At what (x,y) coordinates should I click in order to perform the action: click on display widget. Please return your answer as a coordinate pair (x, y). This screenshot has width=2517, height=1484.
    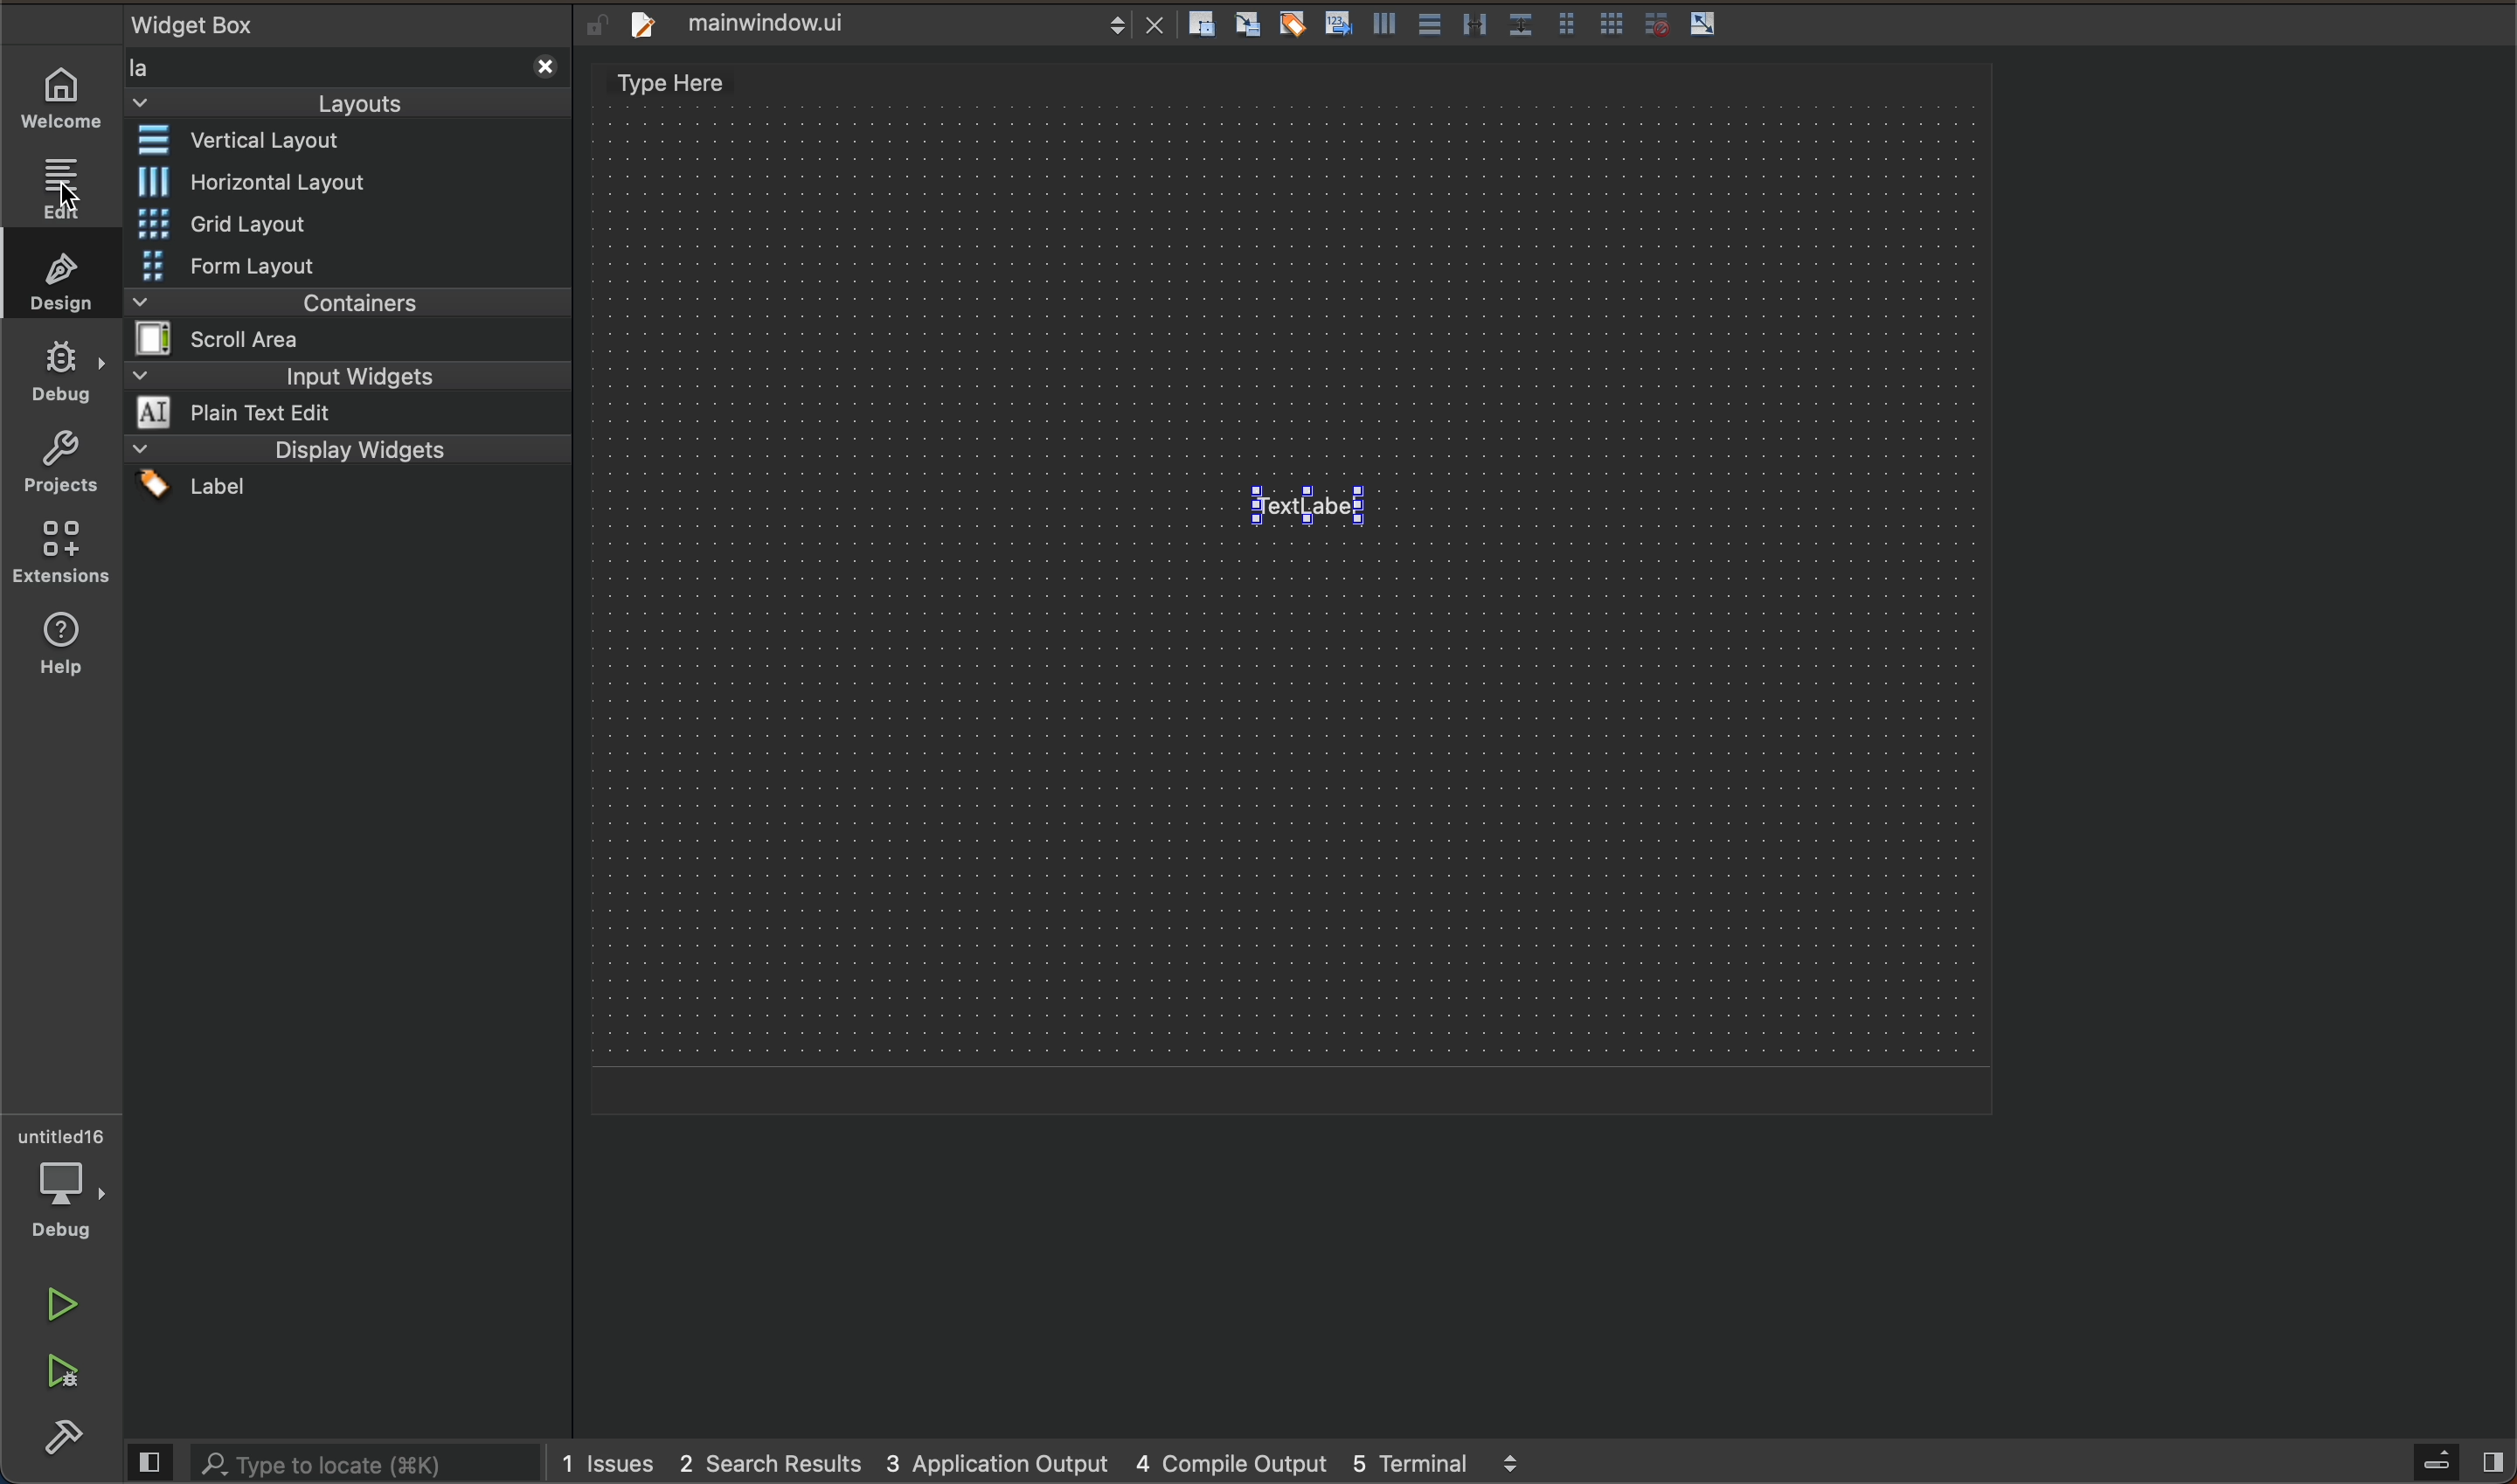
    Looking at the image, I should click on (347, 448).